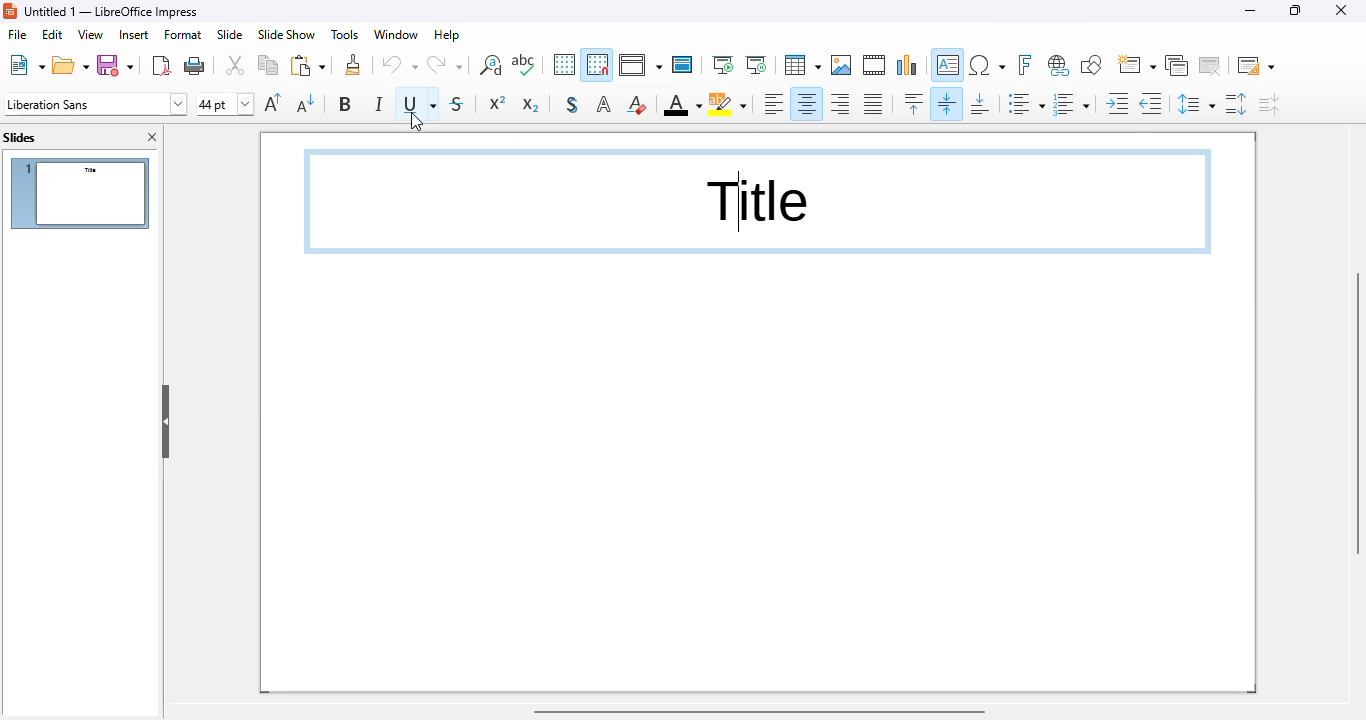  I want to click on insert image, so click(842, 65).